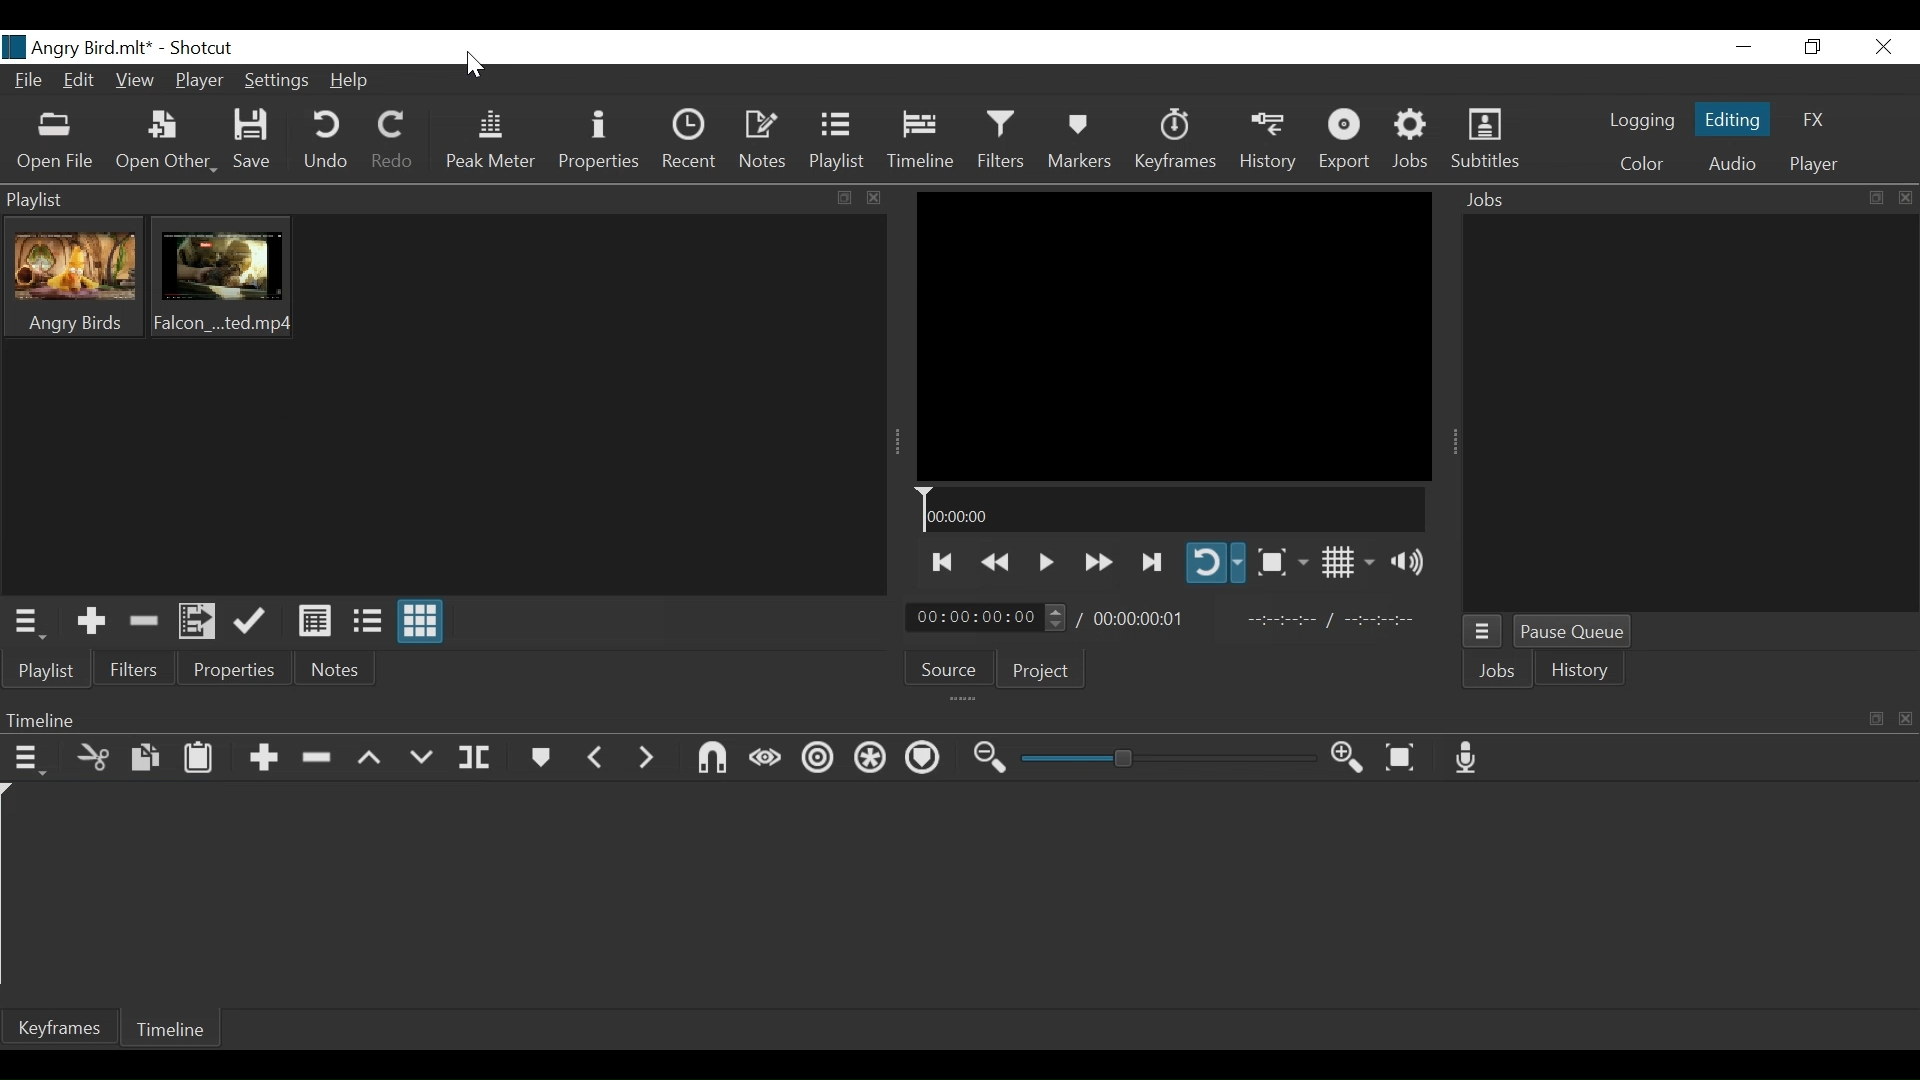 The width and height of the screenshot is (1920, 1080). I want to click on Playlist menu, so click(24, 623).